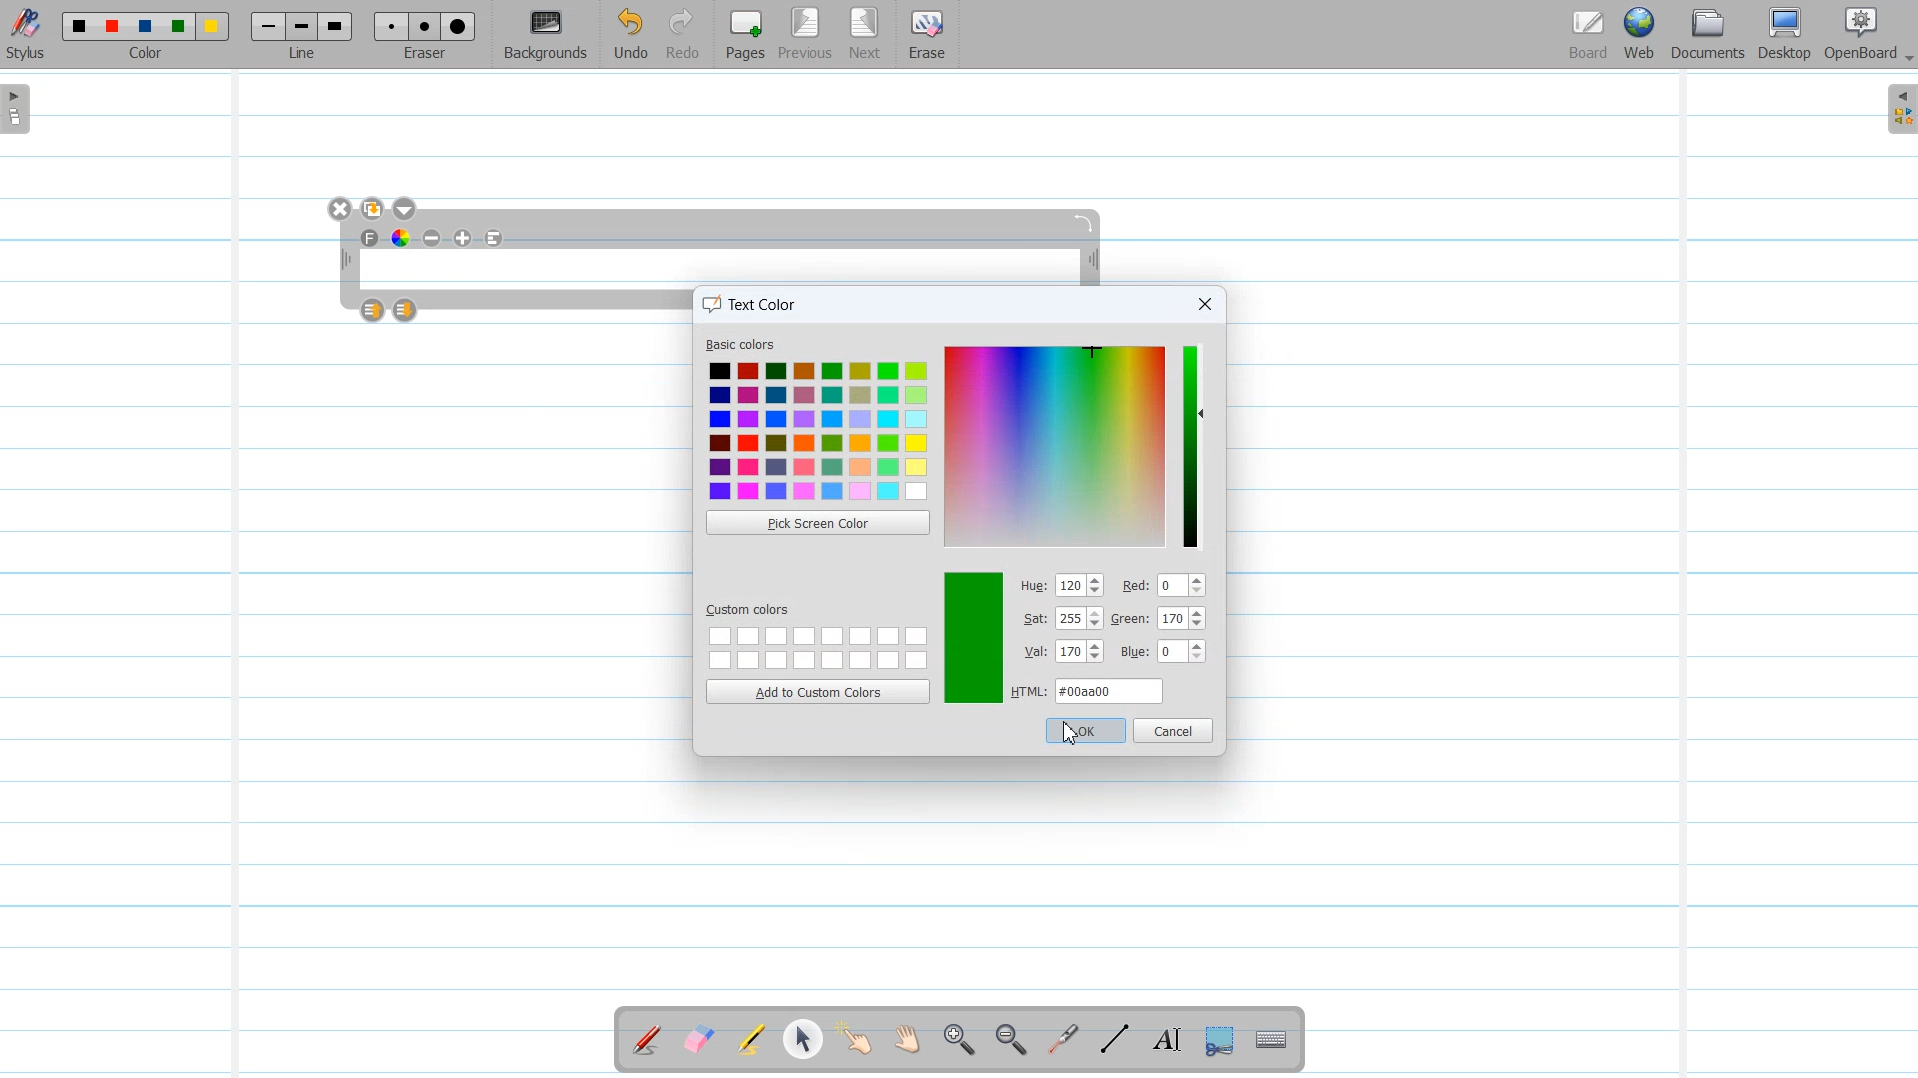  Describe the element at coordinates (683, 35) in the screenshot. I see `Redo` at that location.